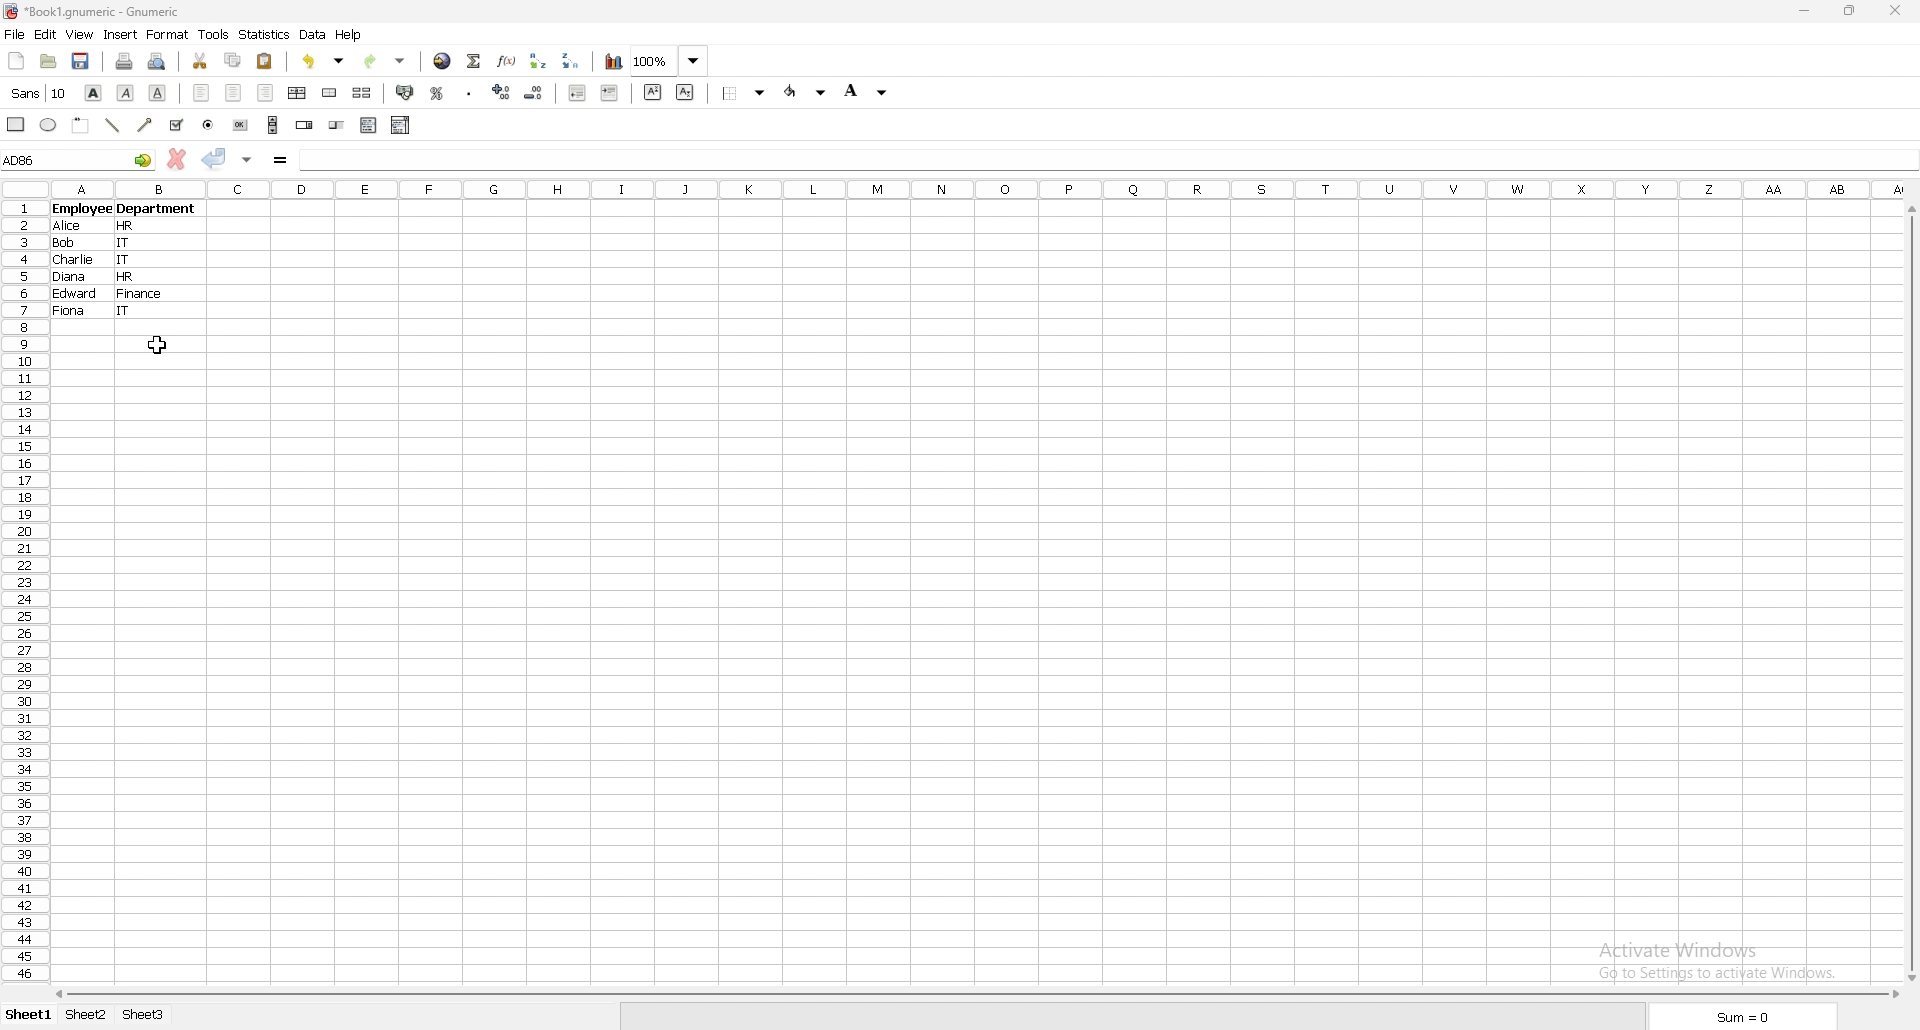  I want to click on bold, so click(93, 92).